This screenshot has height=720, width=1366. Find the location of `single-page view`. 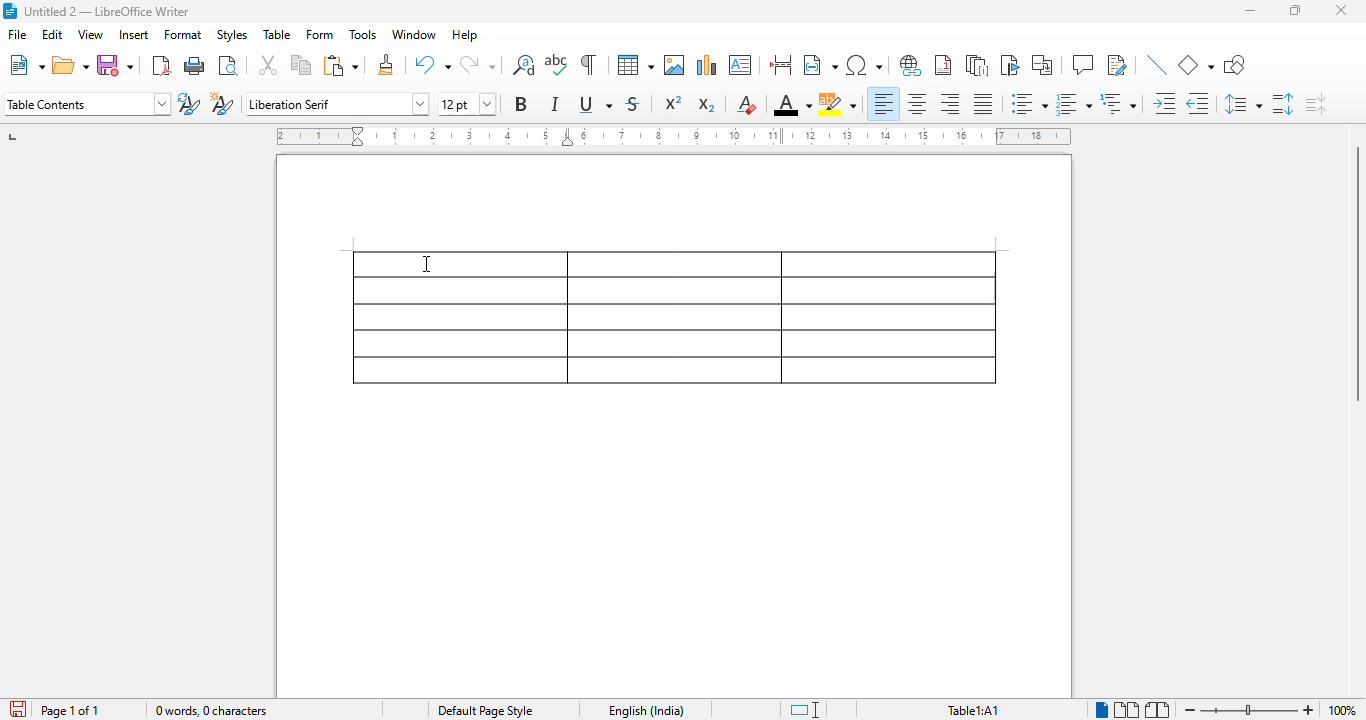

single-page view is located at coordinates (1103, 710).